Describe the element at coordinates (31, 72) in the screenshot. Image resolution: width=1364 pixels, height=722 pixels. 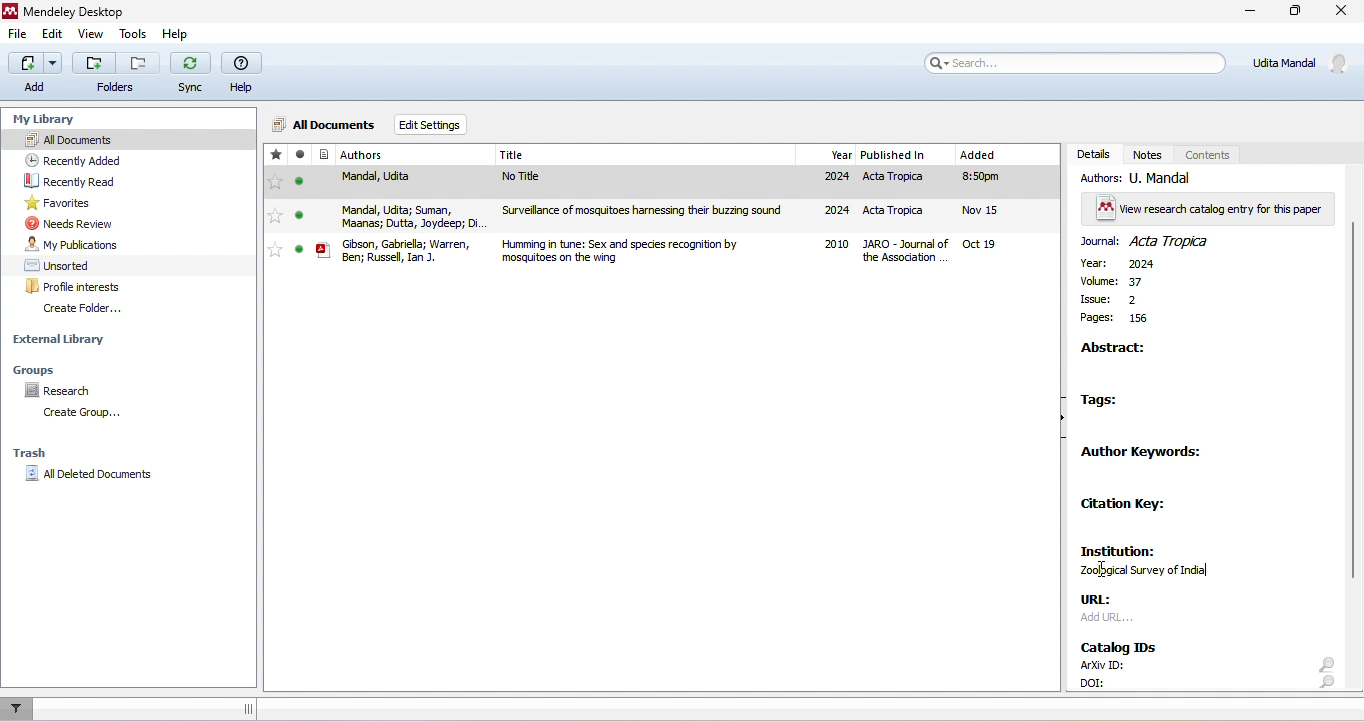
I see `add` at that location.